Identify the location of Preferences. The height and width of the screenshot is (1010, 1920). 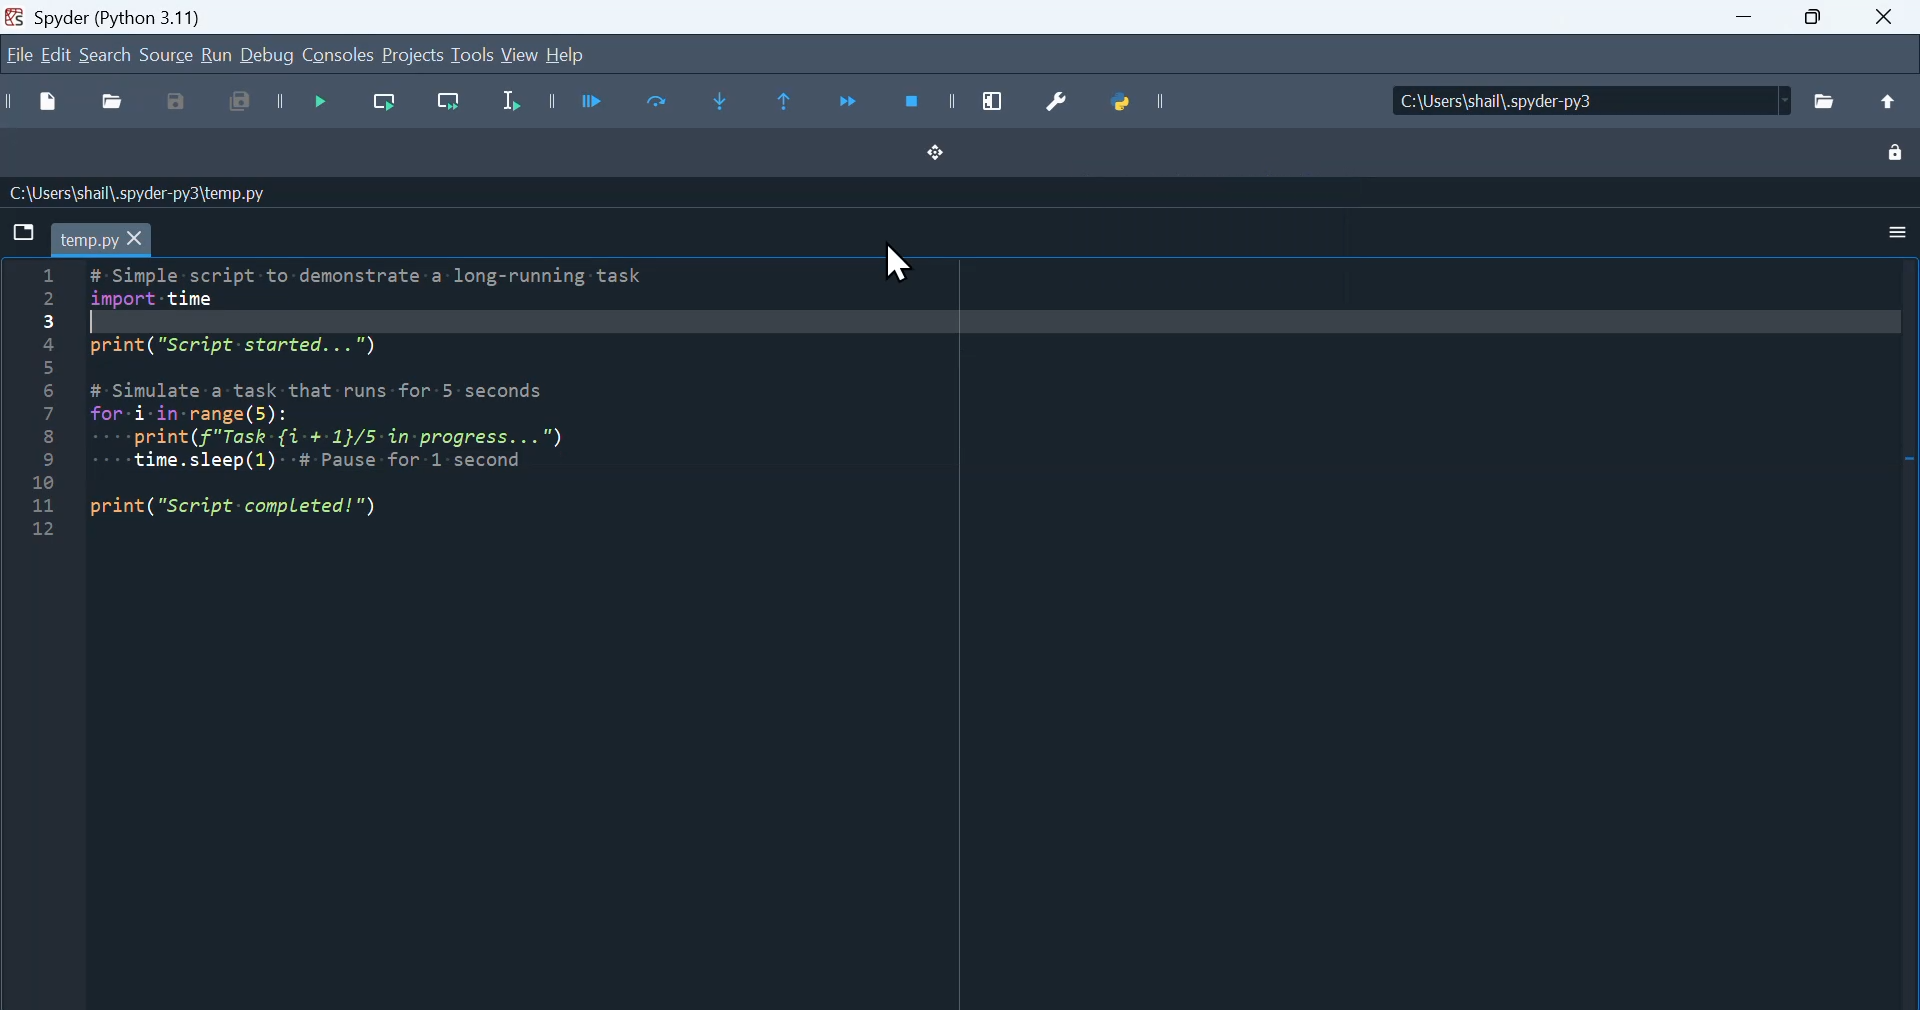
(1063, 100).